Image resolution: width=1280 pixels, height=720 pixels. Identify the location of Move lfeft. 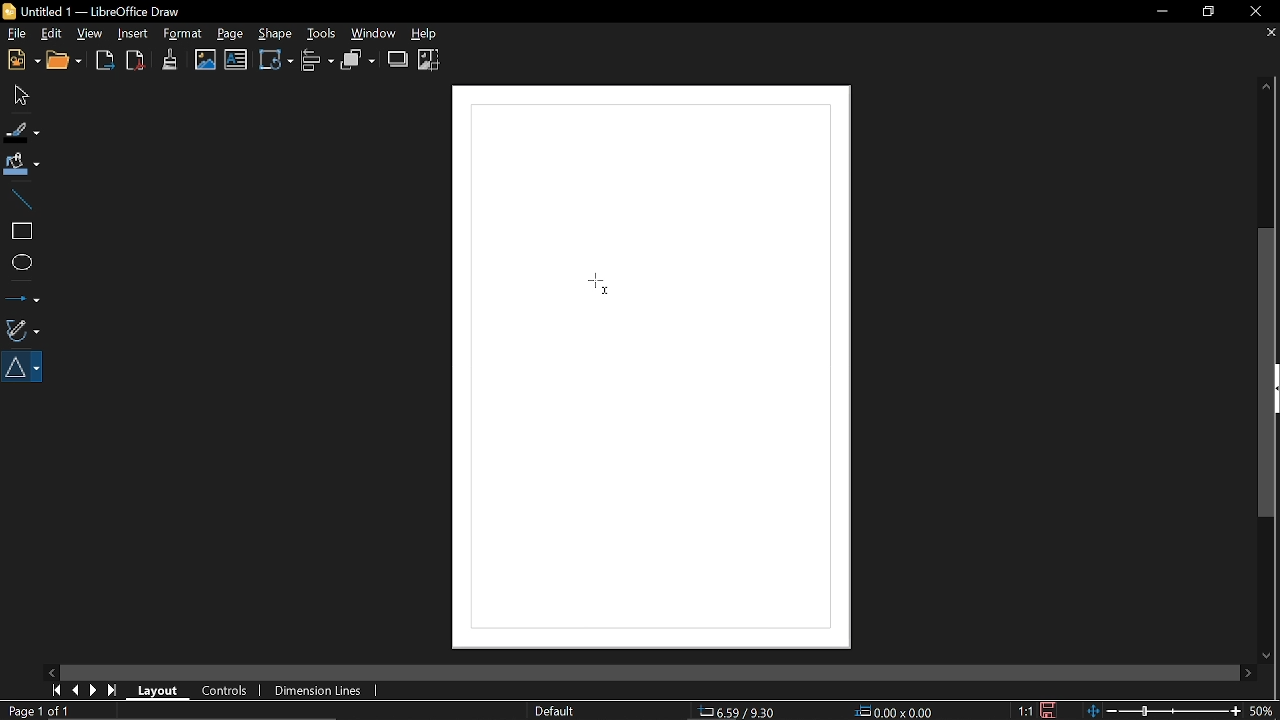
(53, 671).